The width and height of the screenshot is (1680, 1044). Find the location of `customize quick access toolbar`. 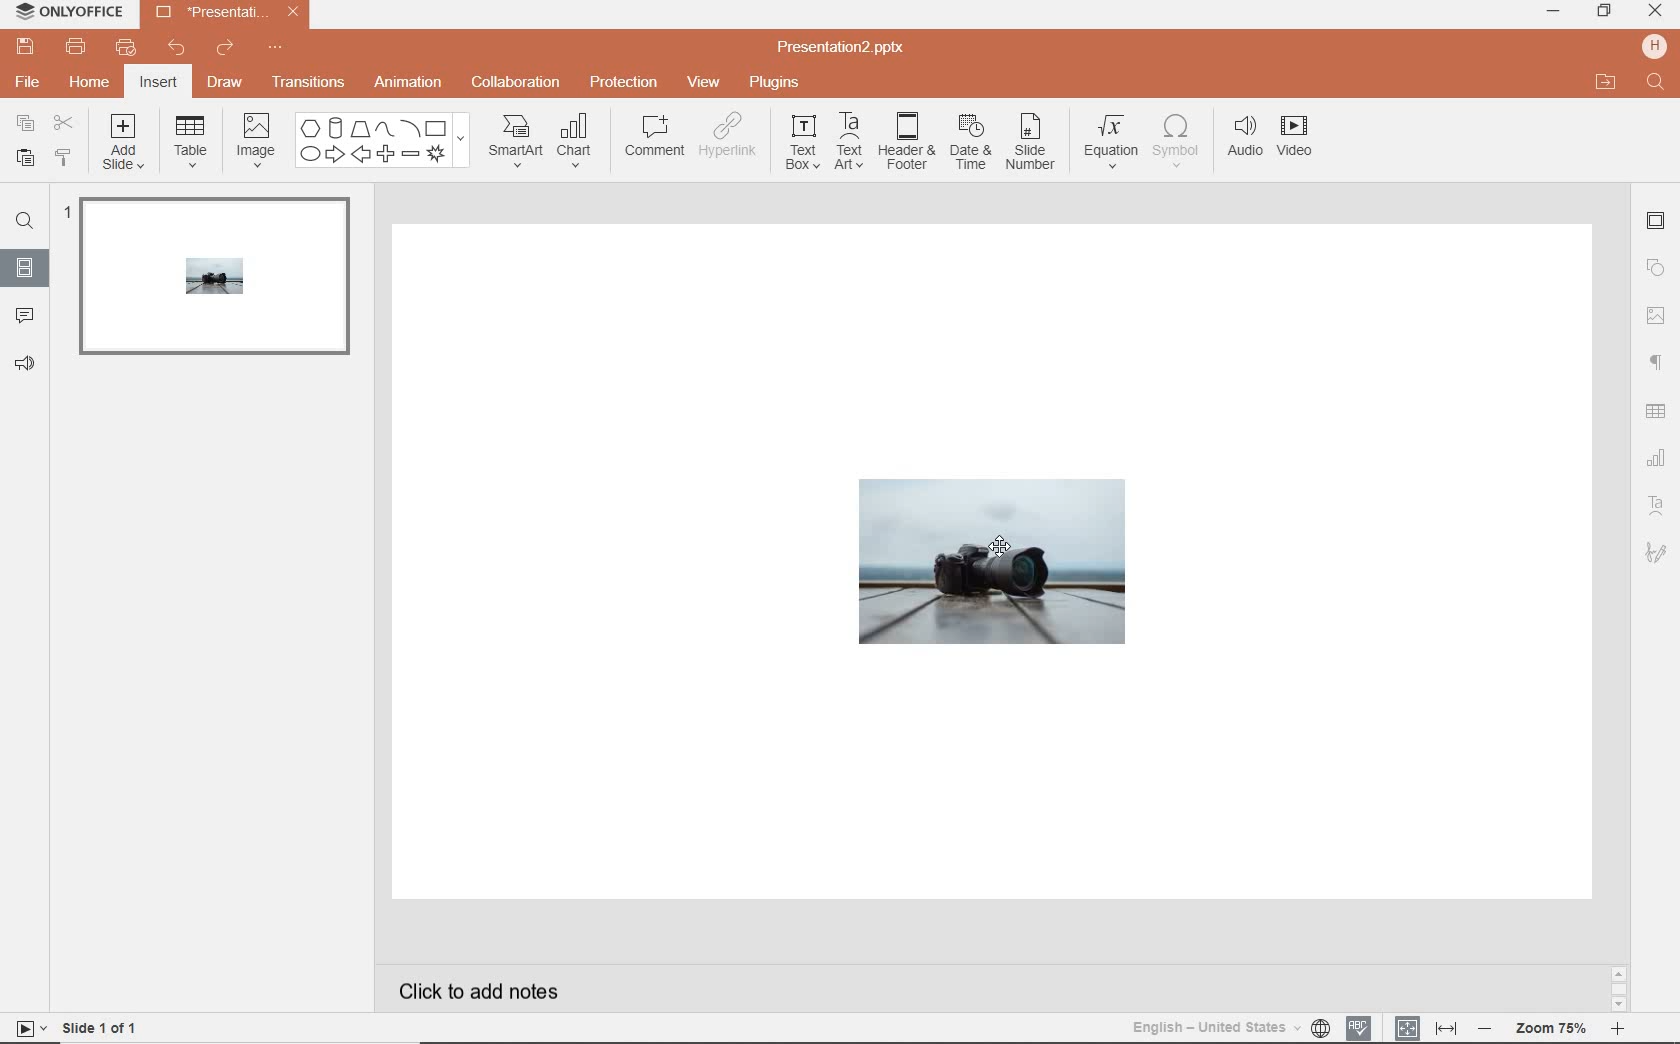

customize quick access toolbar is located at coordinates (287, 51).